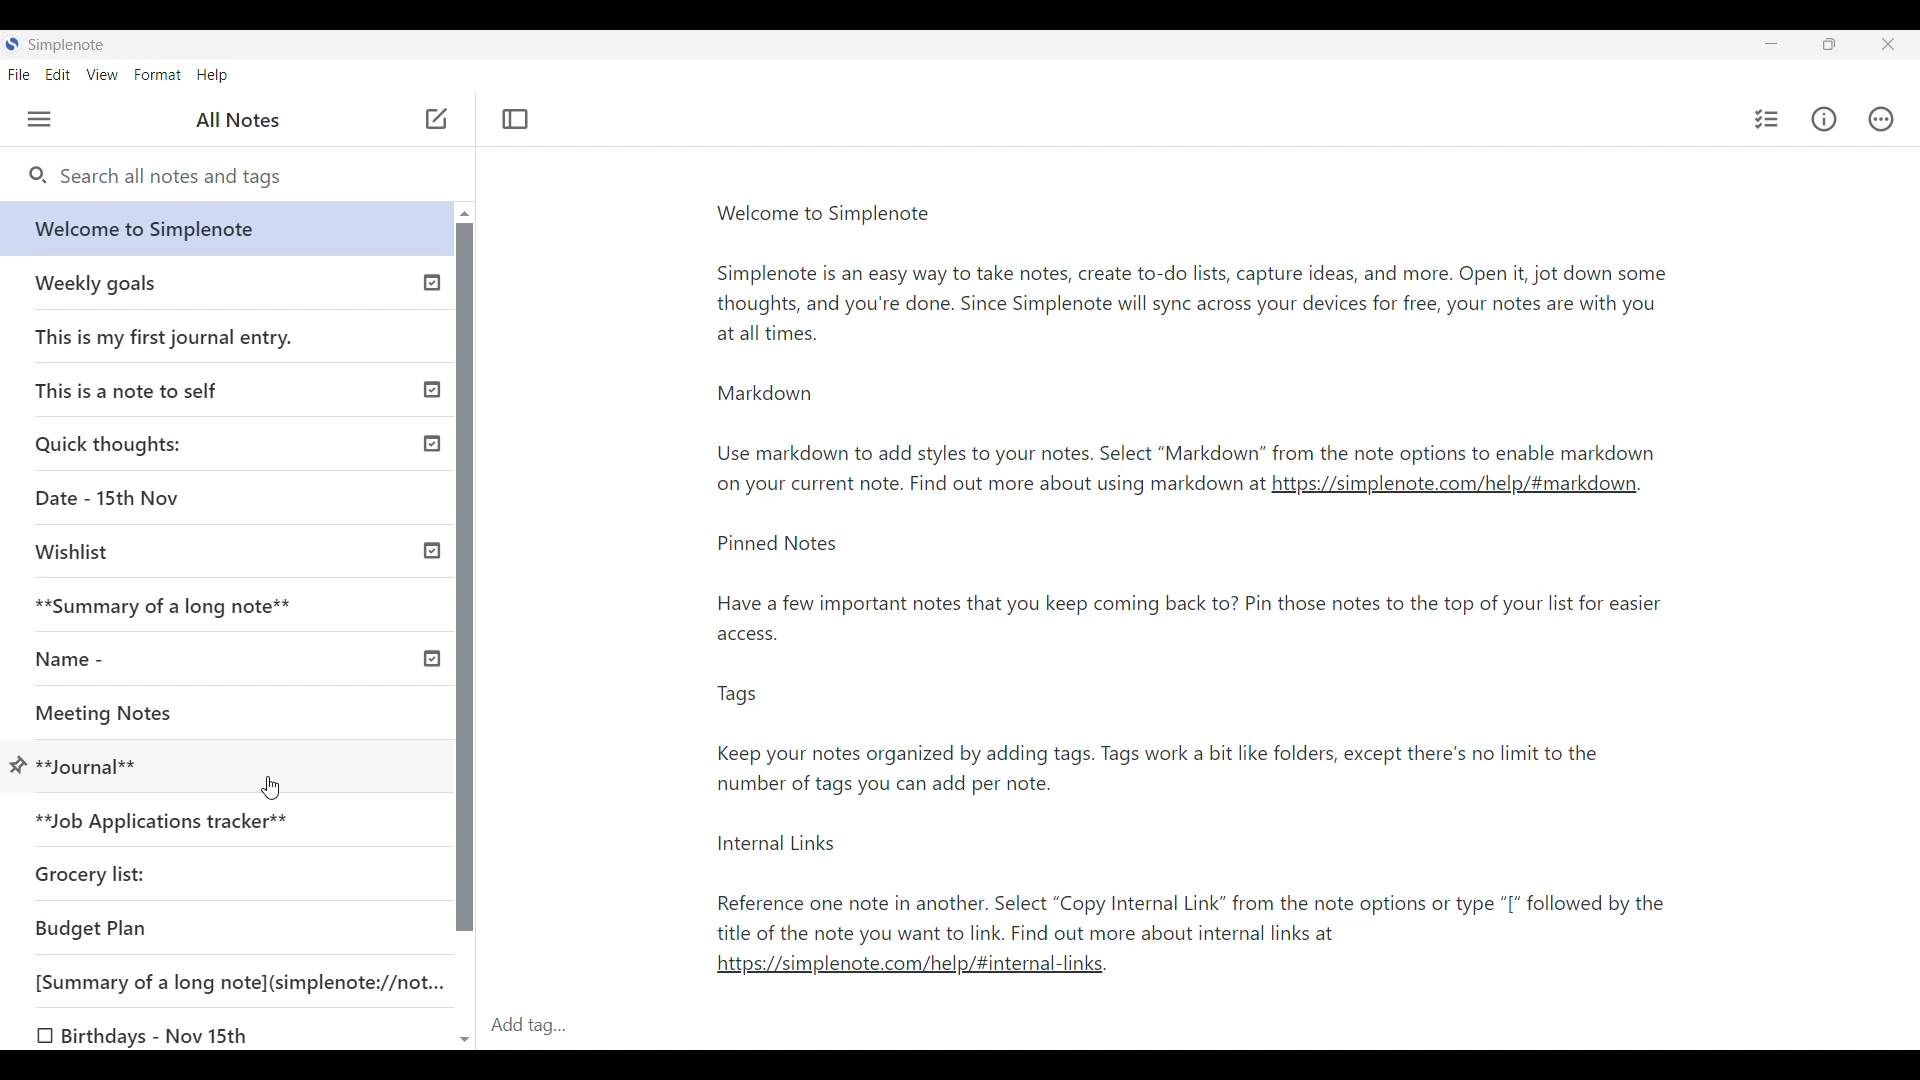  What do you see at coordinates (249, 981) in the screenshot?
I see `[Summary of a long note](simplenote://not...` at bounding box center [249, 981].